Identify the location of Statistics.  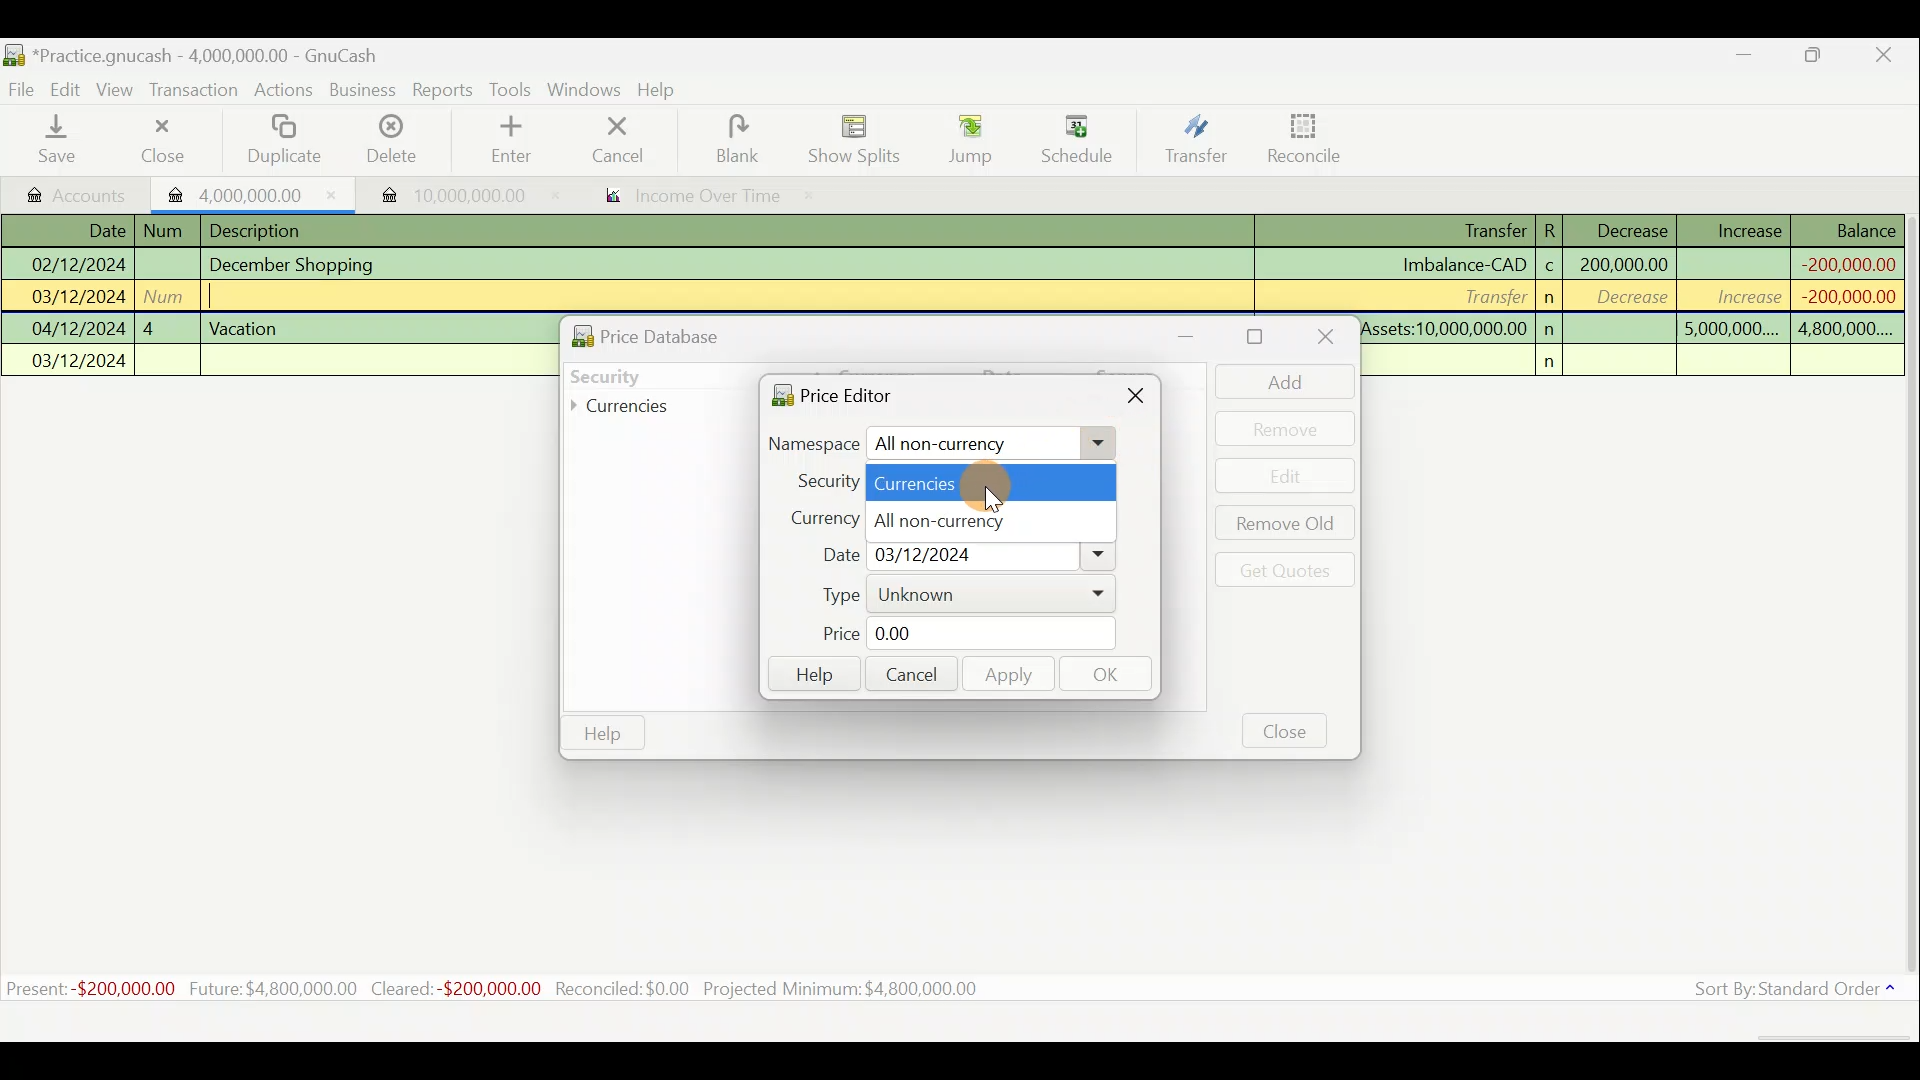
(526, 989).